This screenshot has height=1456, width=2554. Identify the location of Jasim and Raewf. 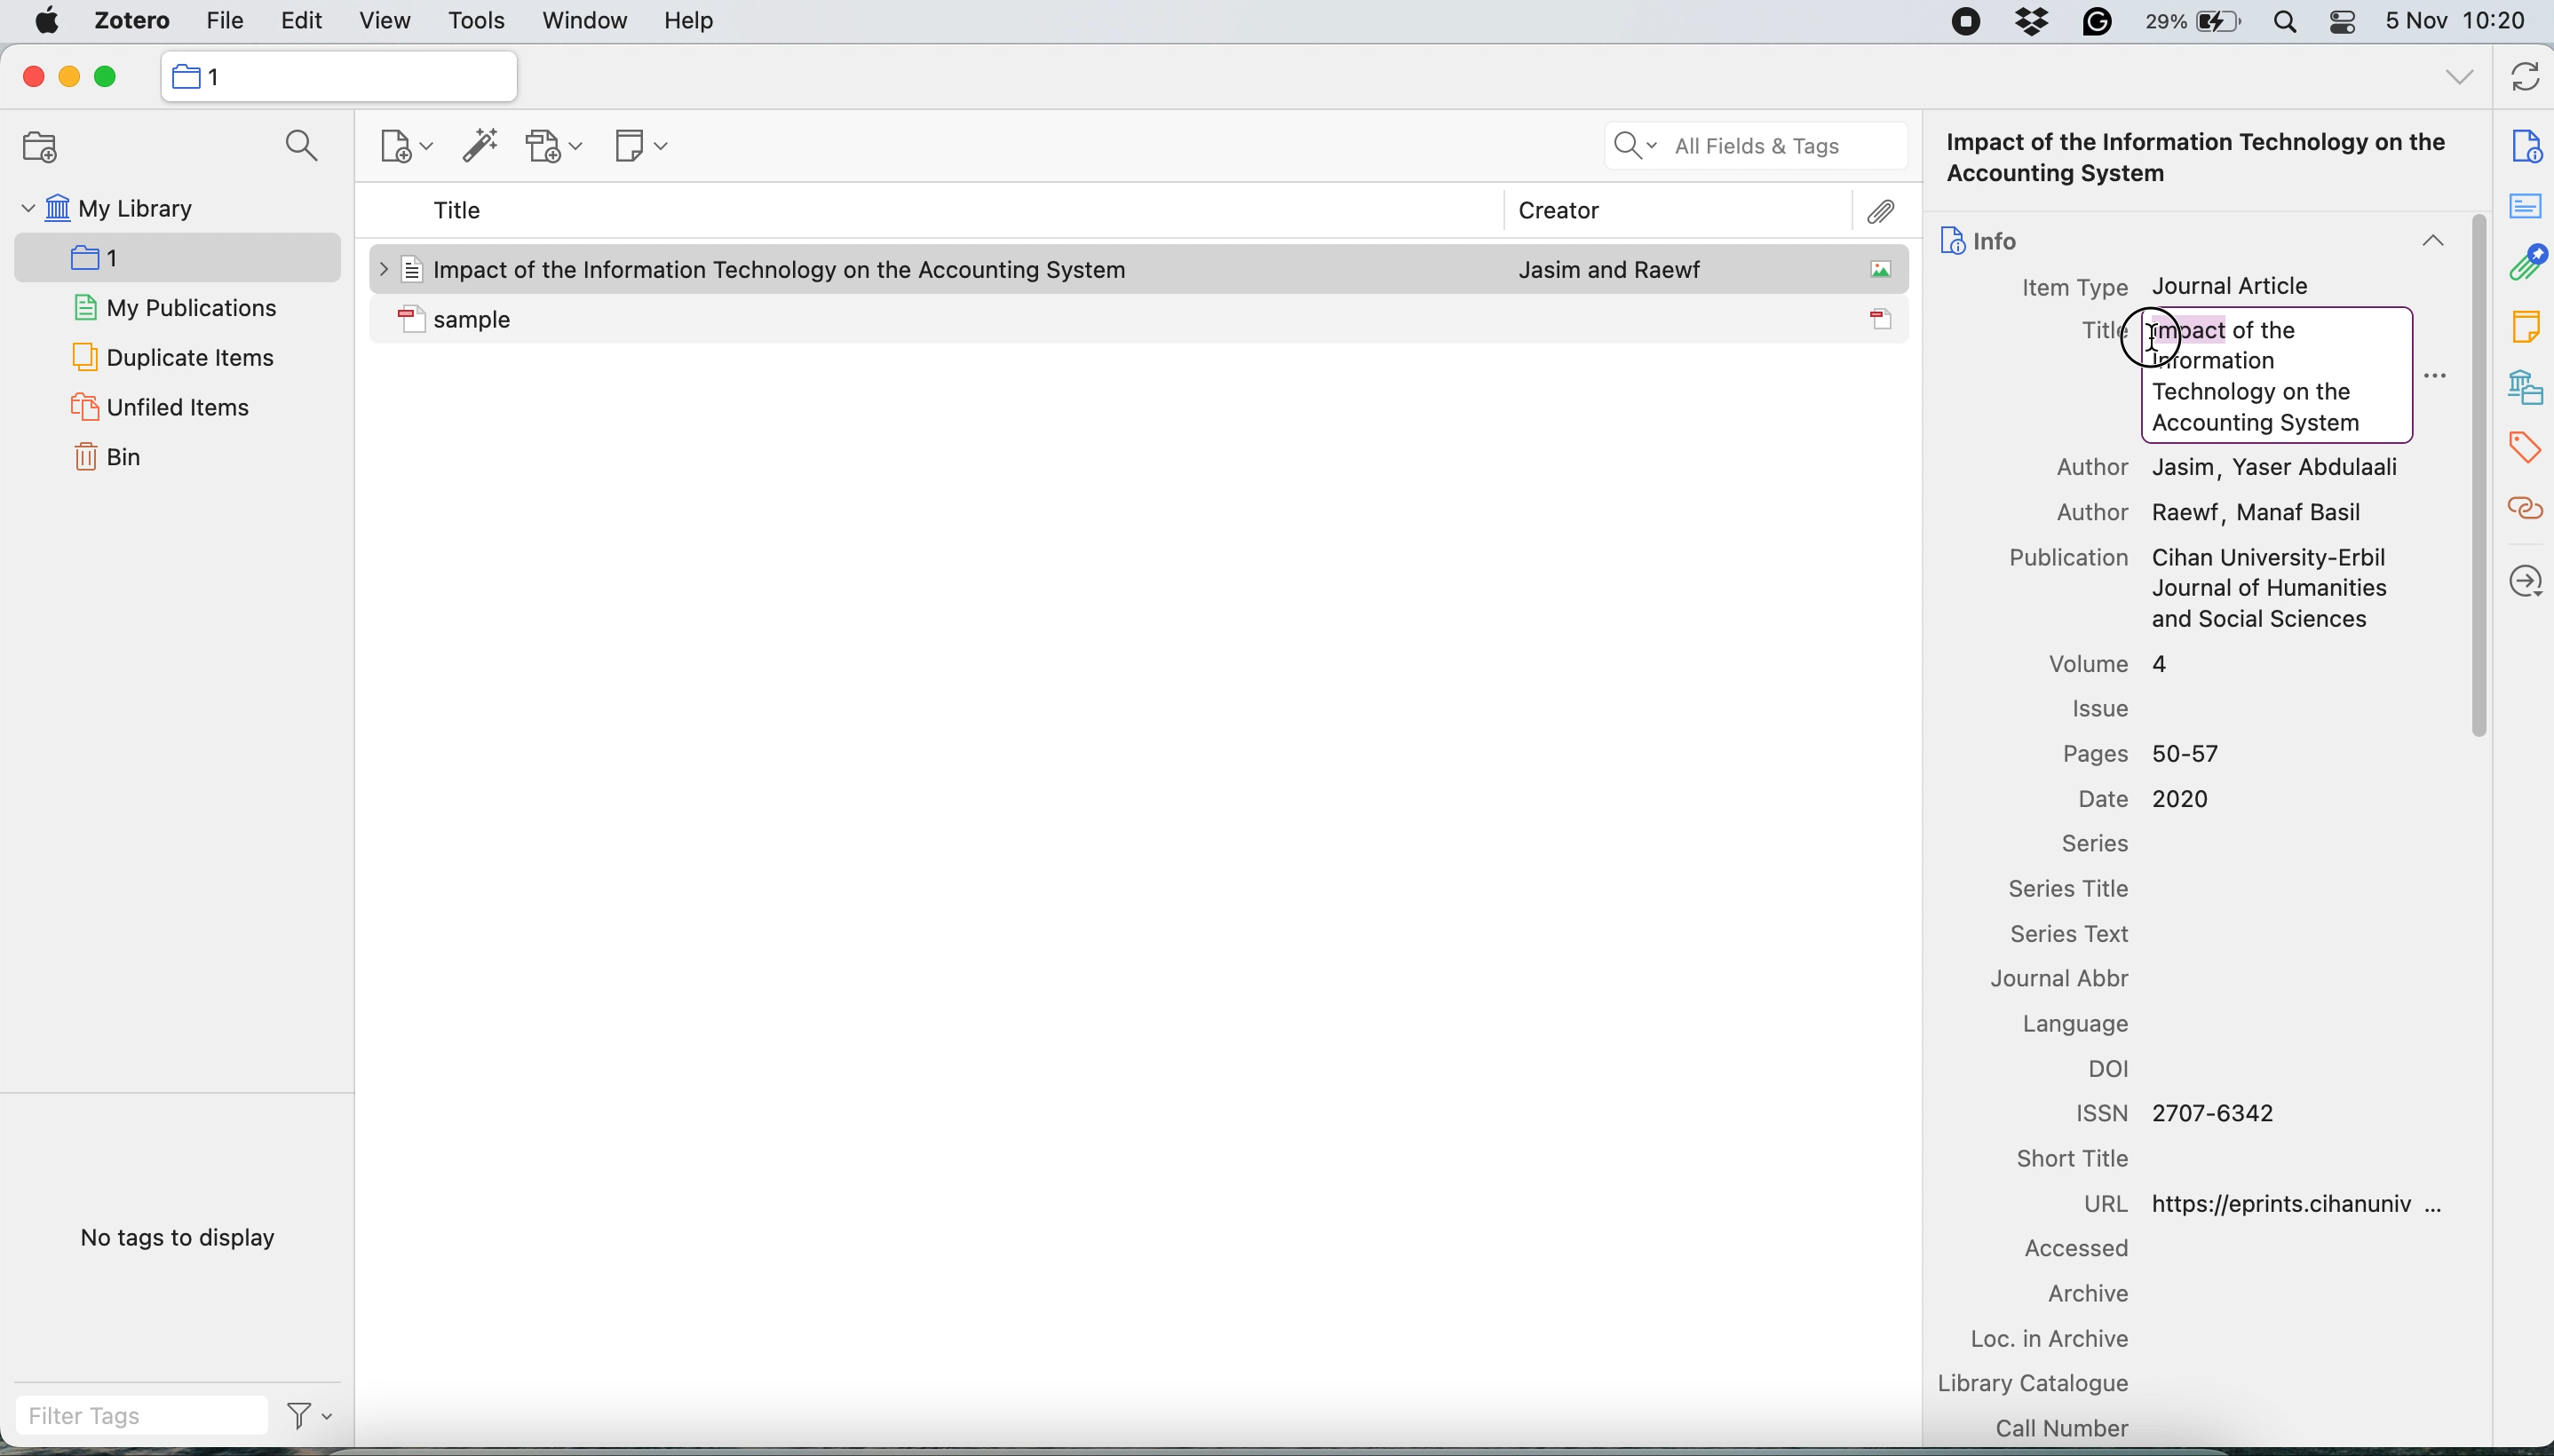
(1611, 267).